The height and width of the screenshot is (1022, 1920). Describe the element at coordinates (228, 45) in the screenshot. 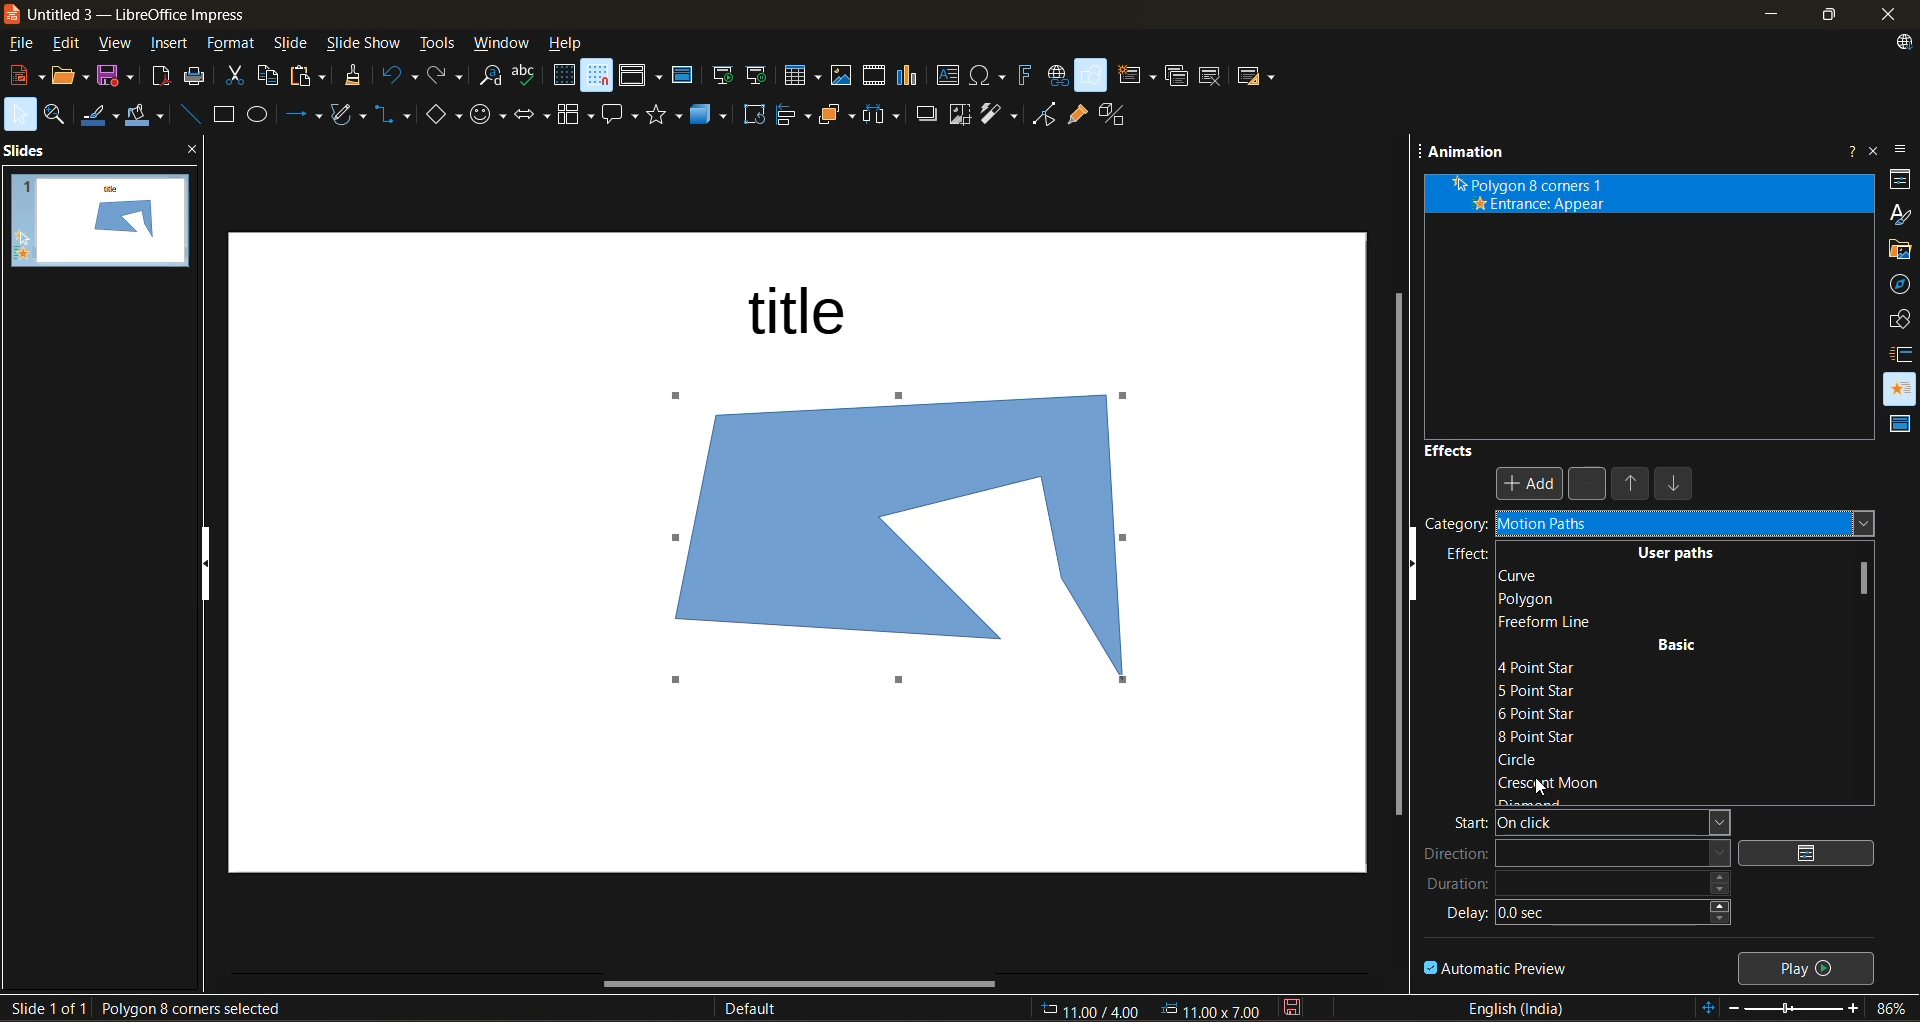

I see `format` at that location.